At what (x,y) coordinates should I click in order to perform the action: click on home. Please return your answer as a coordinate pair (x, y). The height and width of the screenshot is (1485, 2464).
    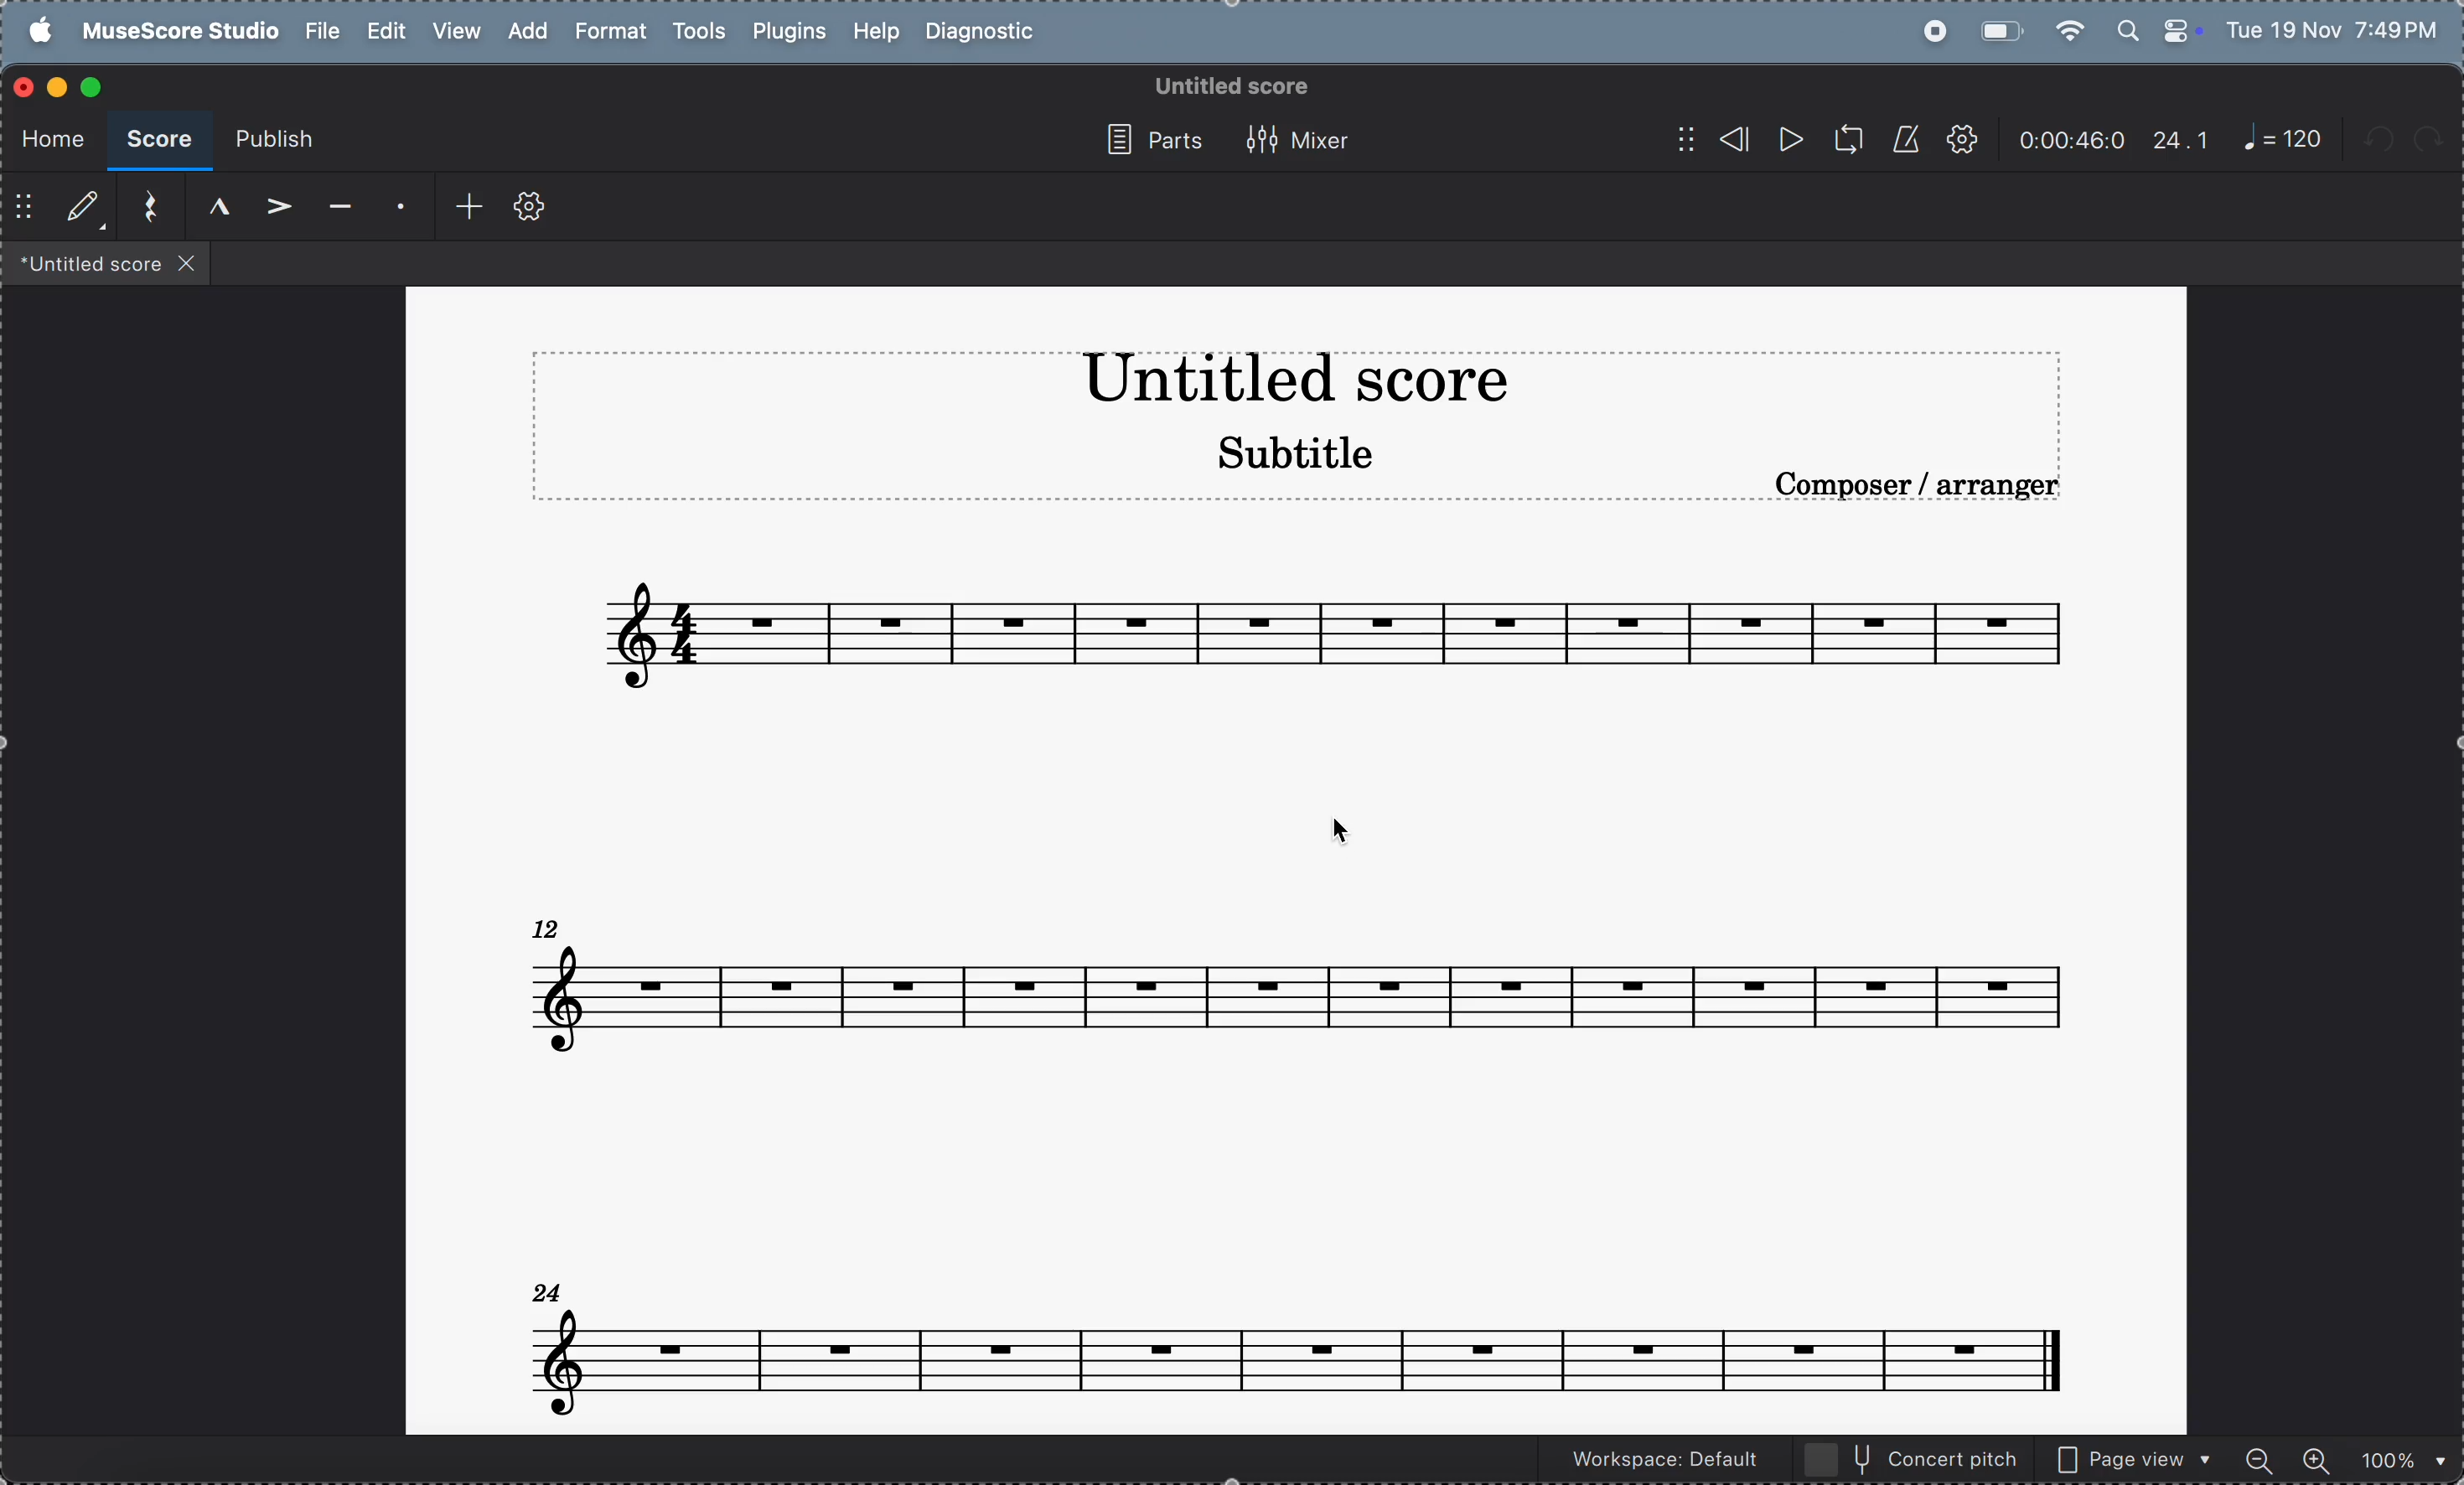
    Looking at the image, I should click on (47, 135).